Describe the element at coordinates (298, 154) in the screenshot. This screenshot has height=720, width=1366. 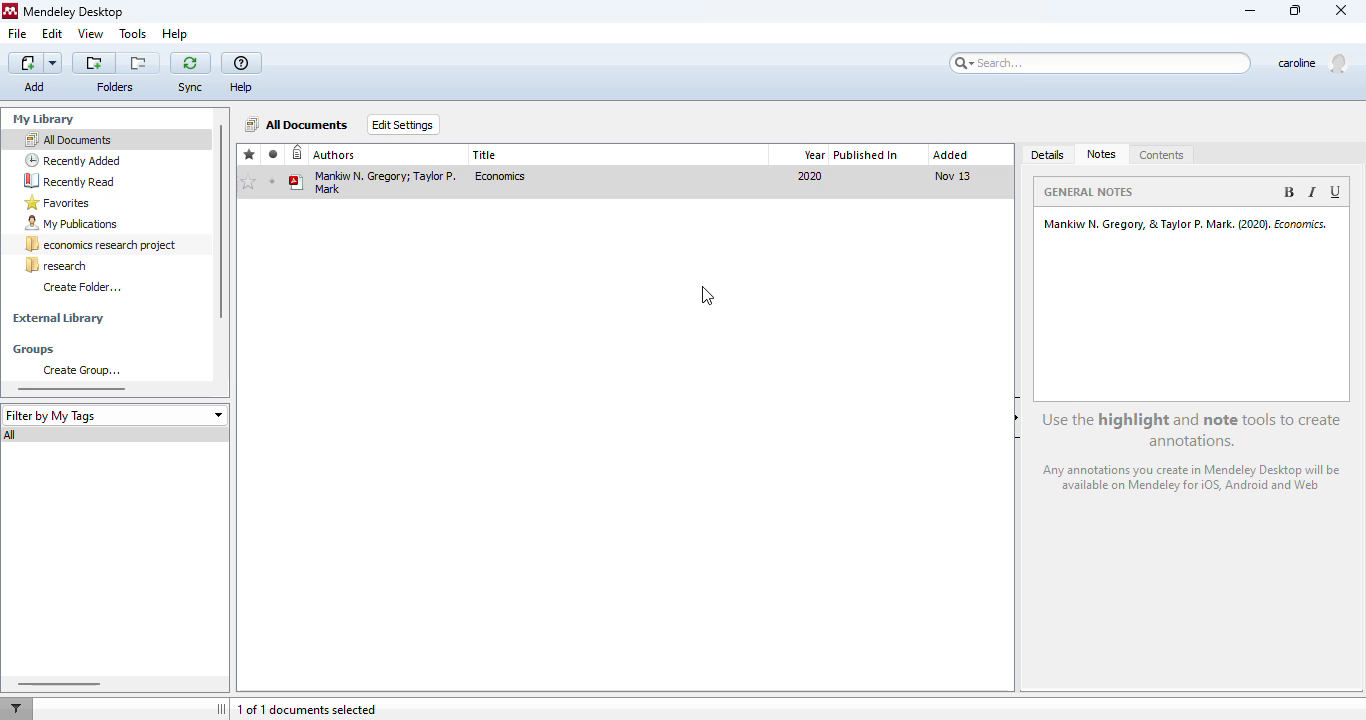
I see `recently added` at that location.